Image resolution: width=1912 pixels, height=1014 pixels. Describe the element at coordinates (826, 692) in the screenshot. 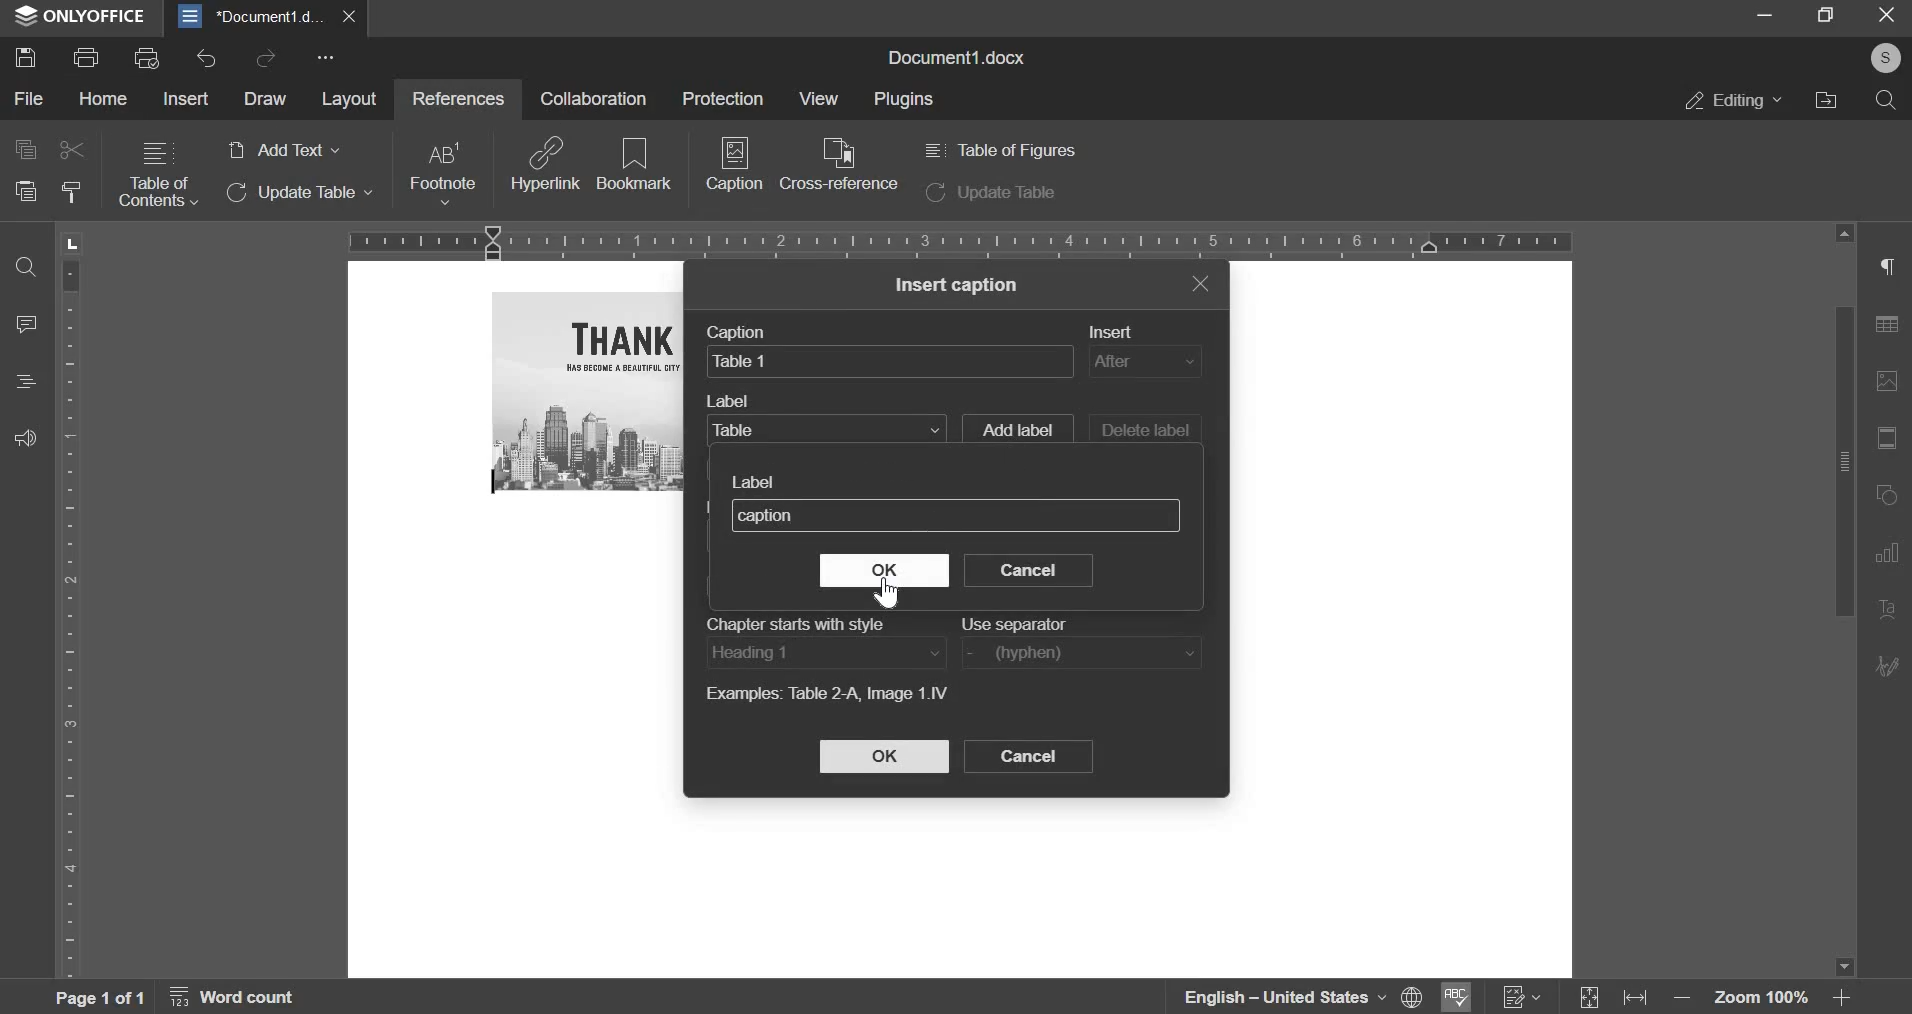

I see `Example` at that location.